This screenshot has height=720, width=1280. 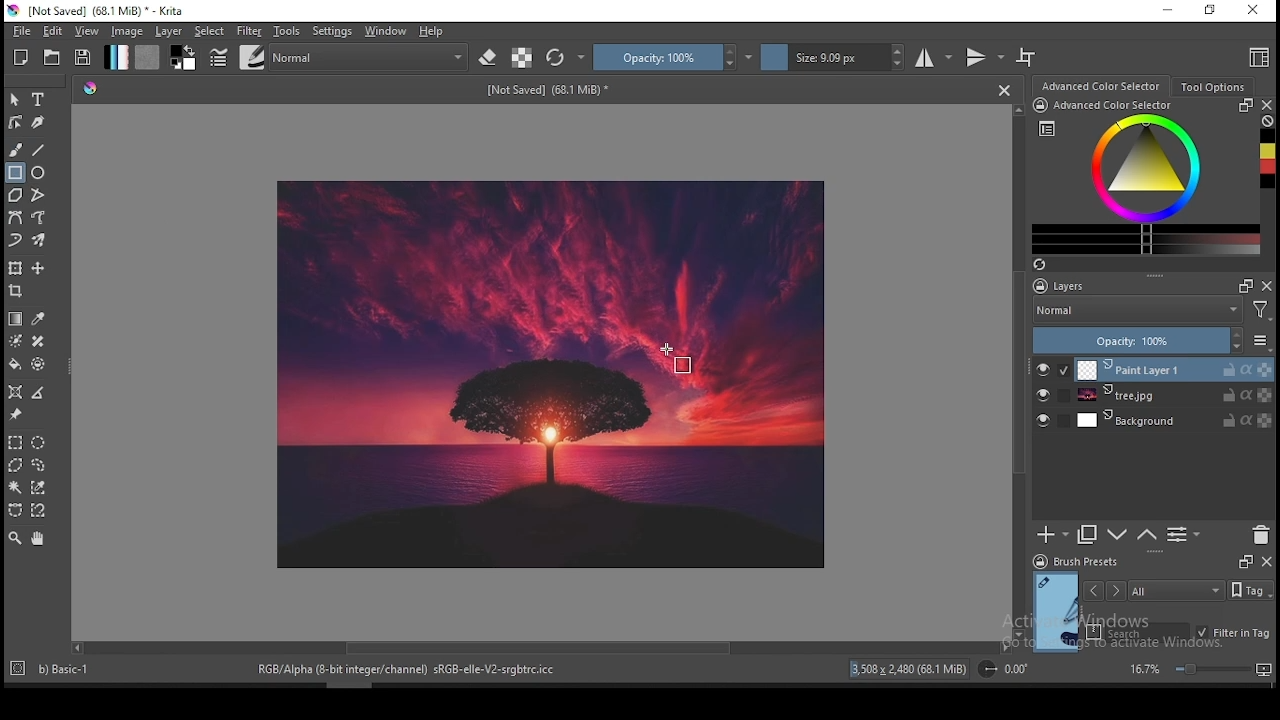 What do you see at coordinates (935, 57) in the screenshot?
I see `horizontal mirror tool` at bounding box center [935, 57].